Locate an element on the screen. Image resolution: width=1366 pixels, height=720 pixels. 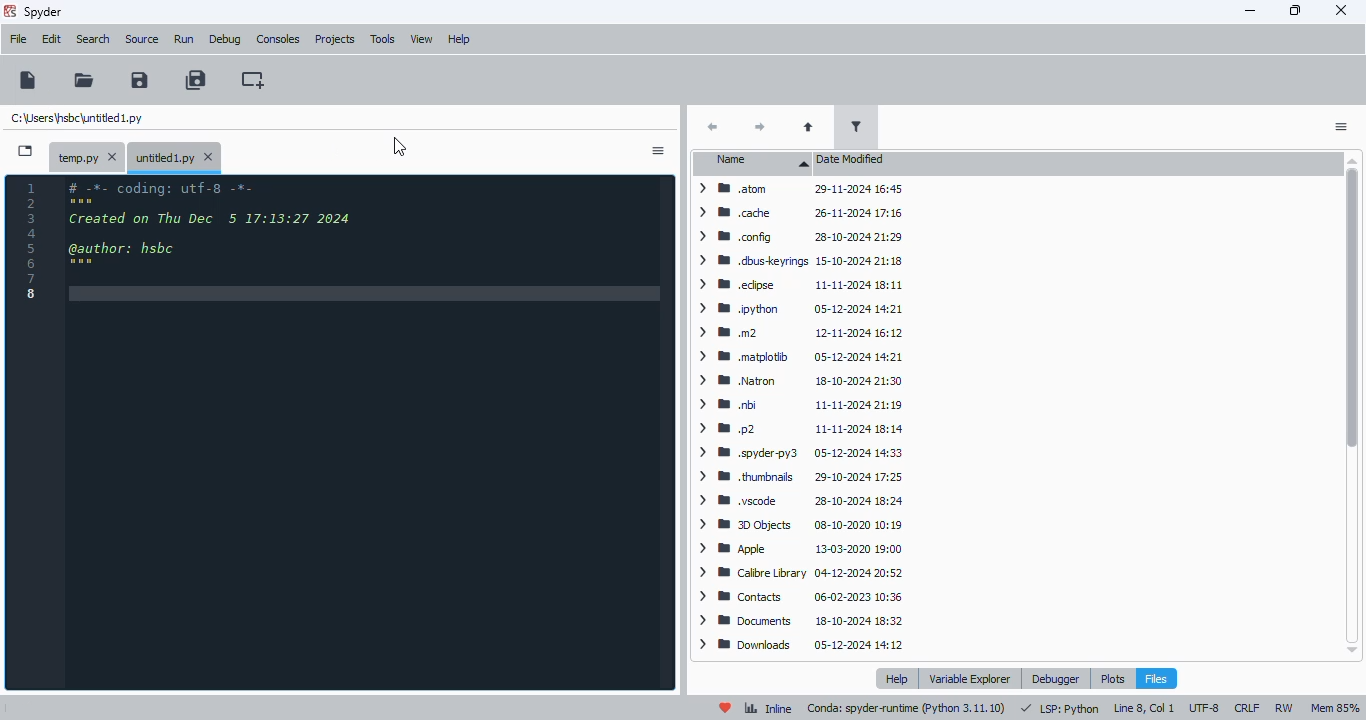
minimize is located at coordinates (1250, 10).